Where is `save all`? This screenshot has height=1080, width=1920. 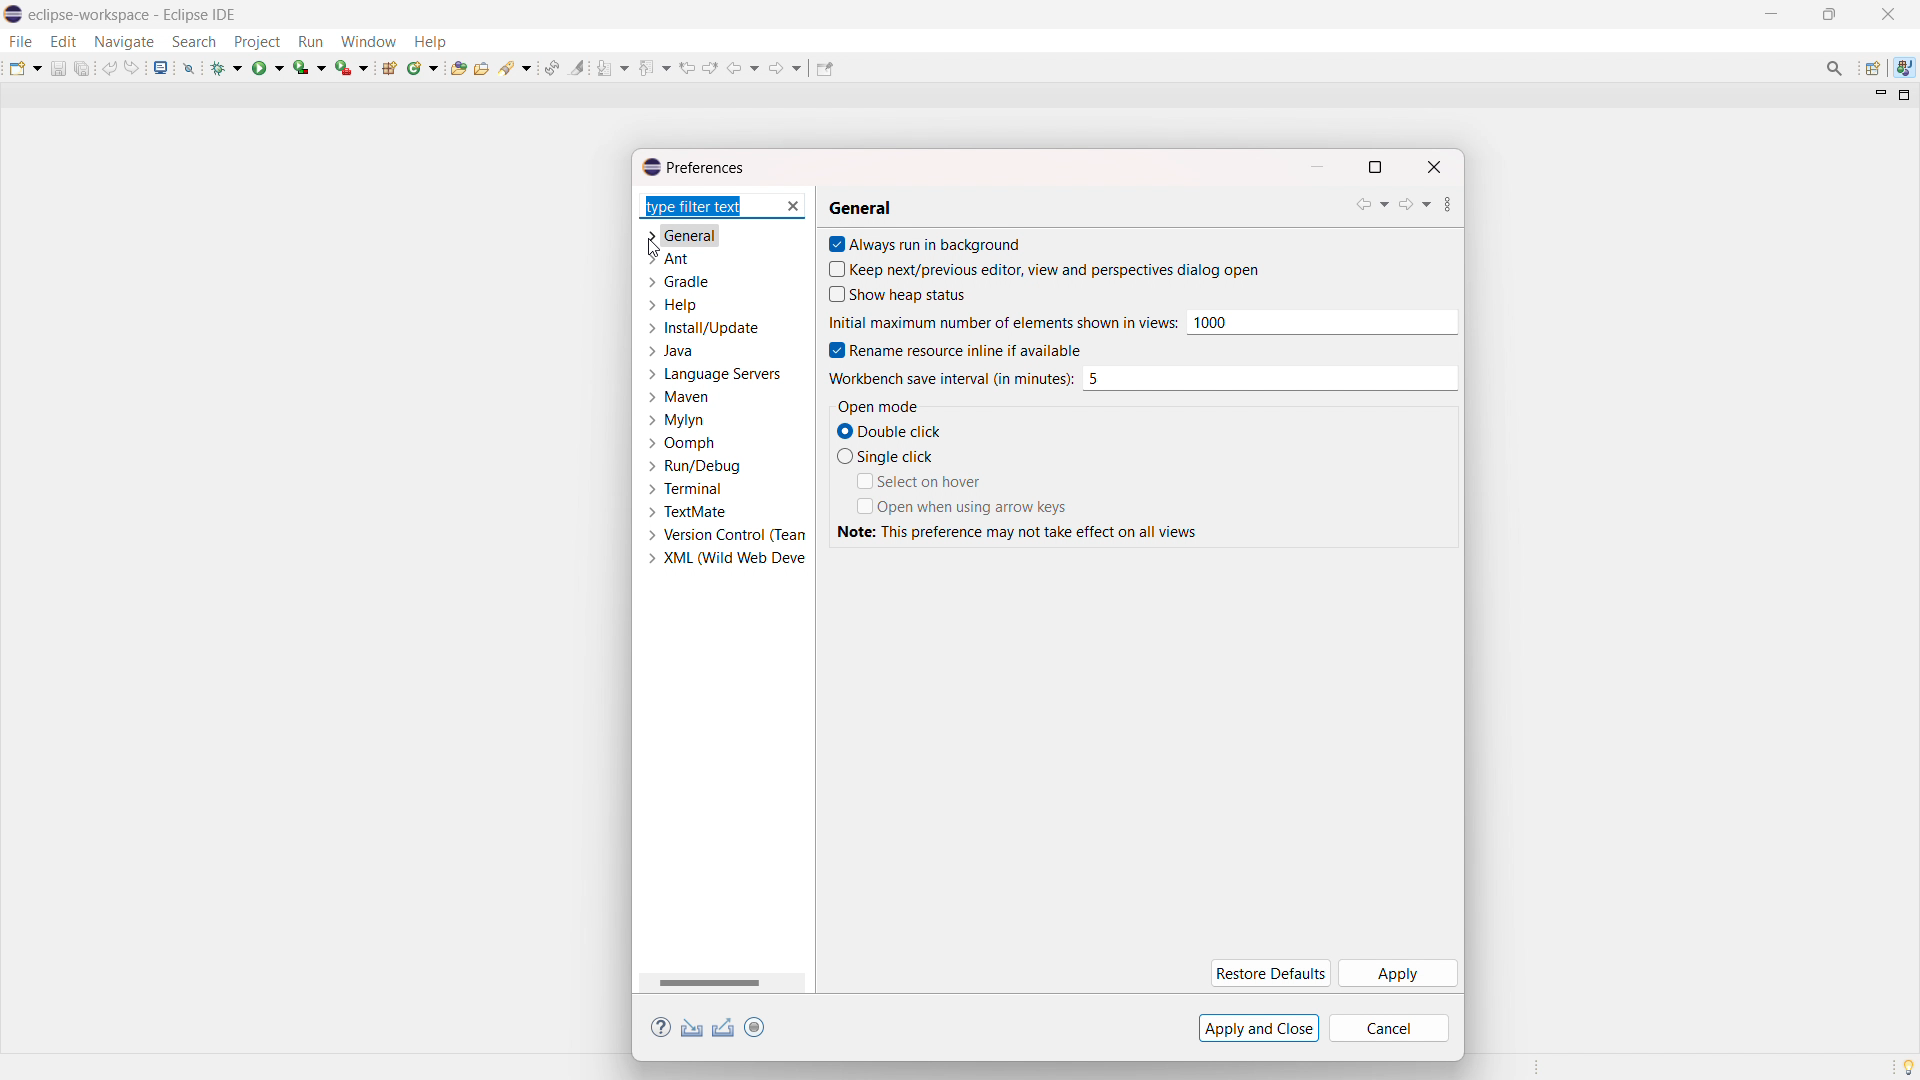
save all is located at coordinates (84, 67).